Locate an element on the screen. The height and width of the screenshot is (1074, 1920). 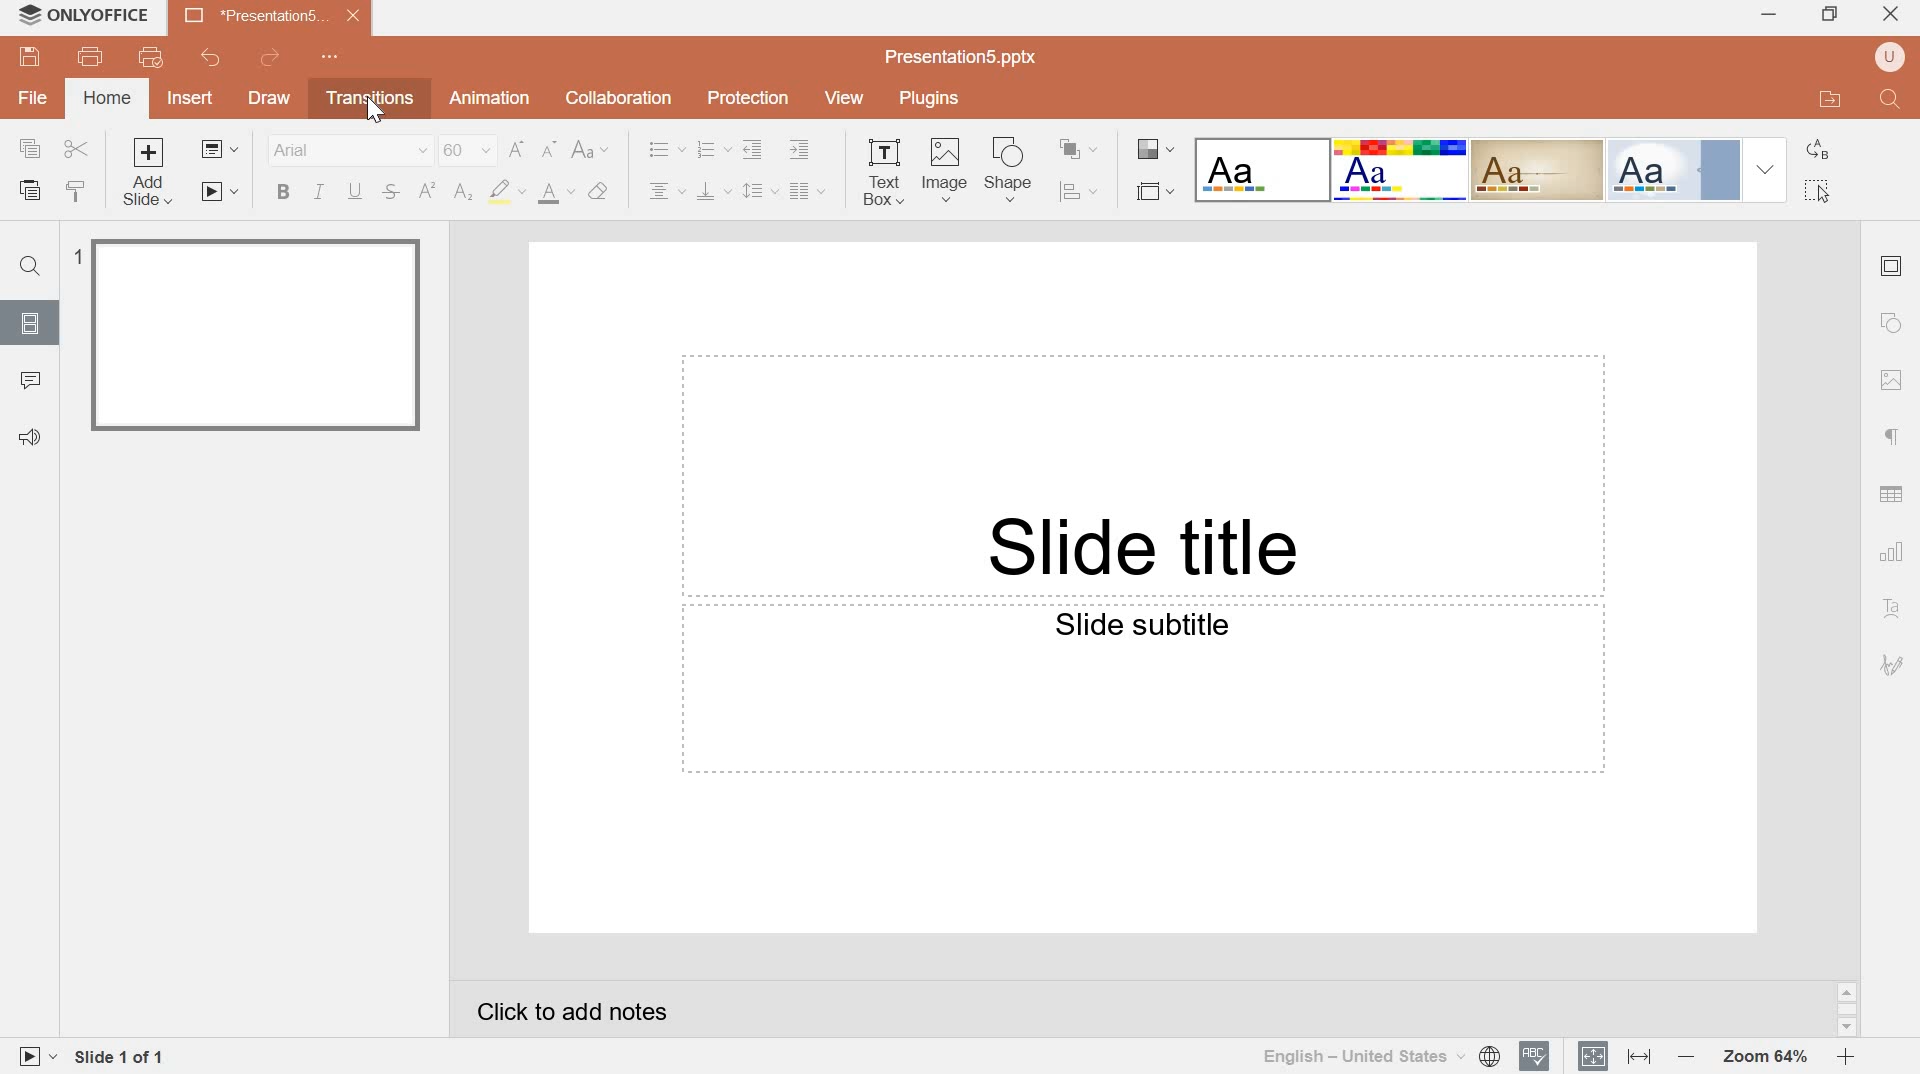
background color styles is located at coordinates (1489, 169).